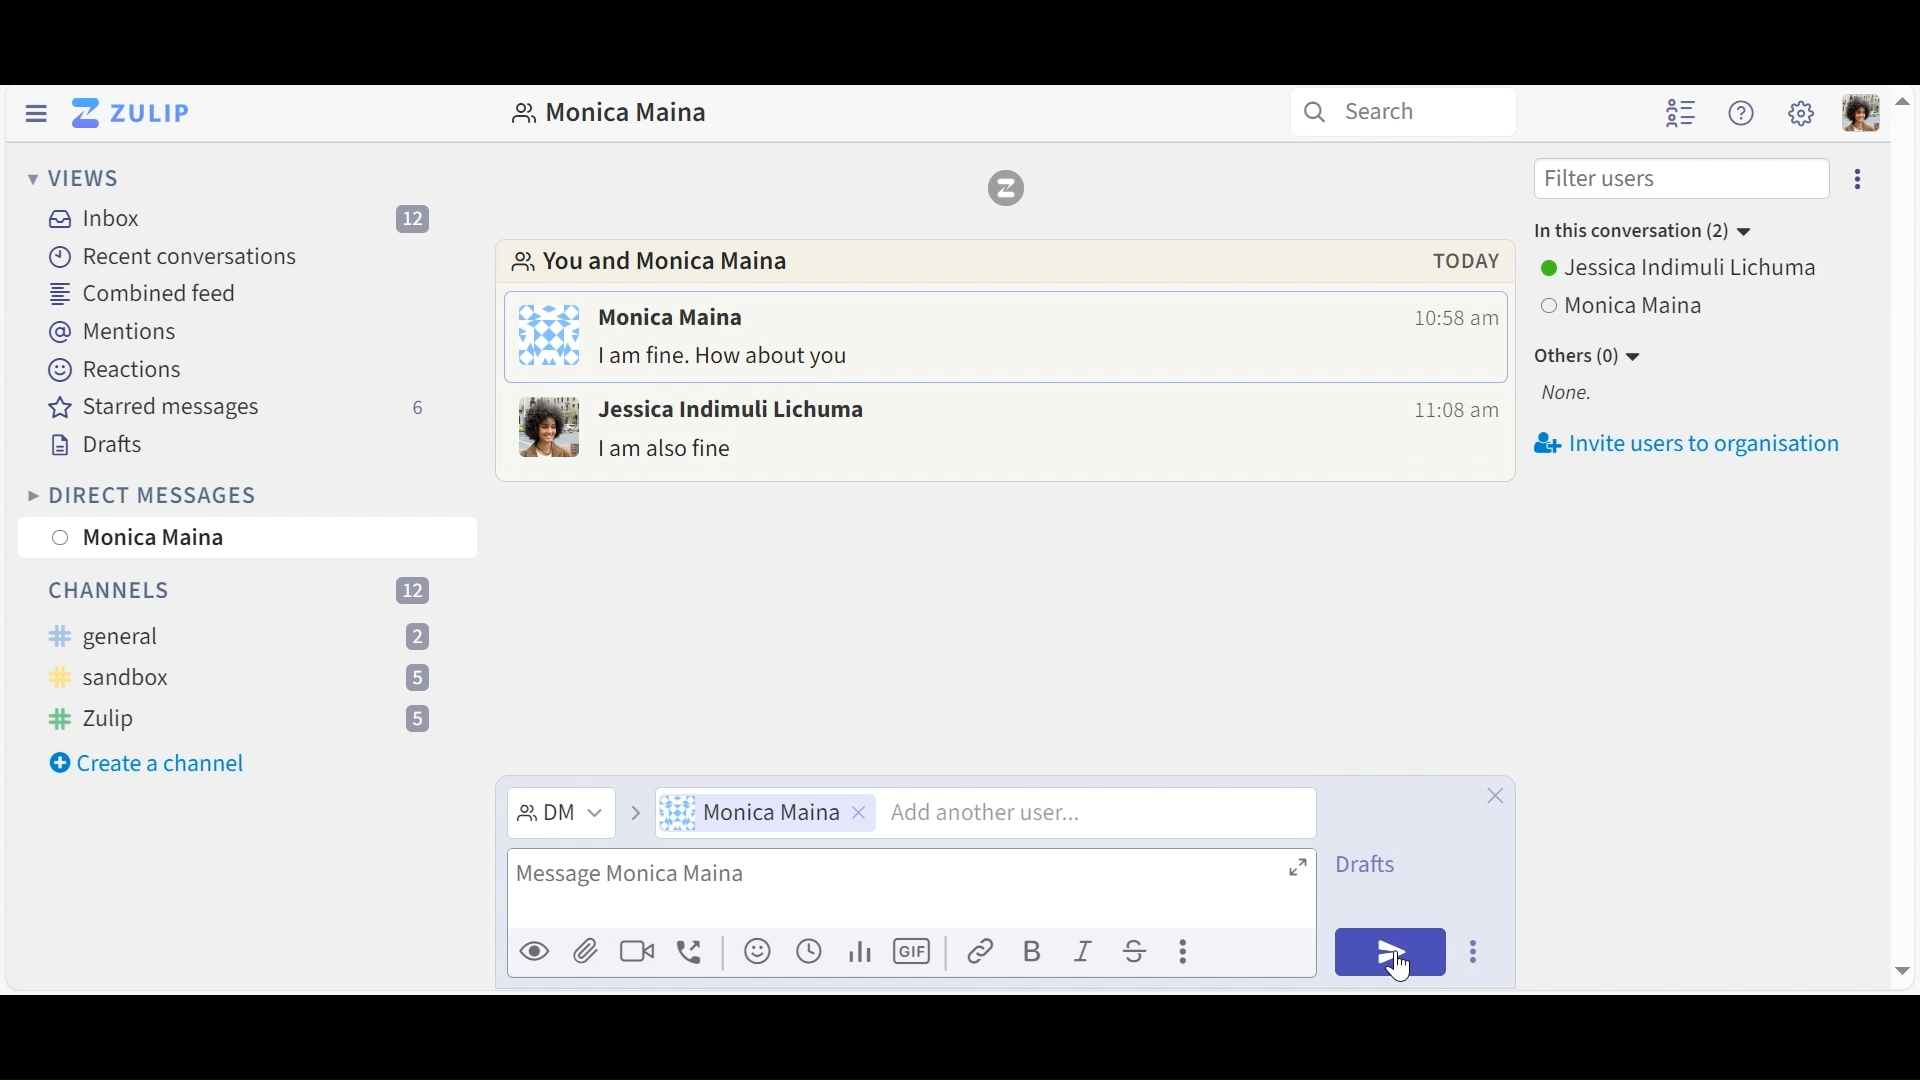 The image size is (1920, 1080). What do you see at coordinates (1855, 179) in the screenshot?
I see `Eclipse` at bounding box center [1855, 179].